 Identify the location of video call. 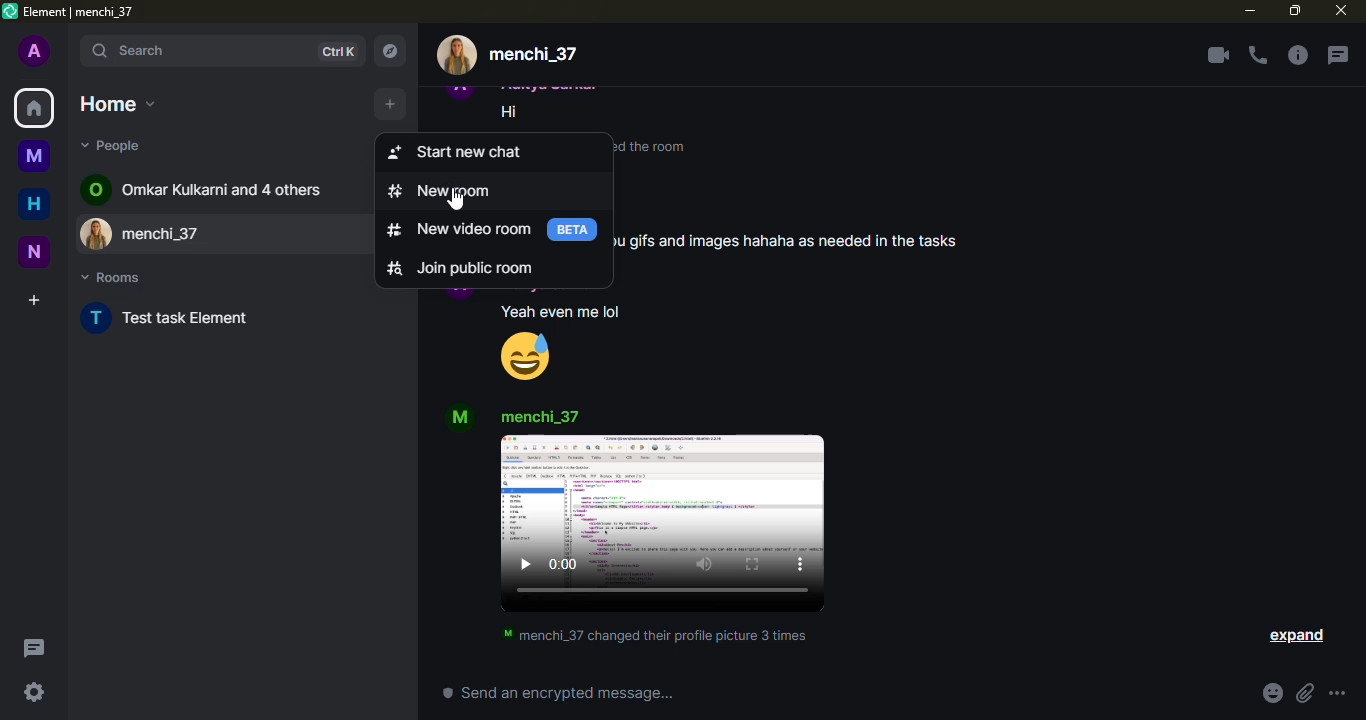
(1218, 55).